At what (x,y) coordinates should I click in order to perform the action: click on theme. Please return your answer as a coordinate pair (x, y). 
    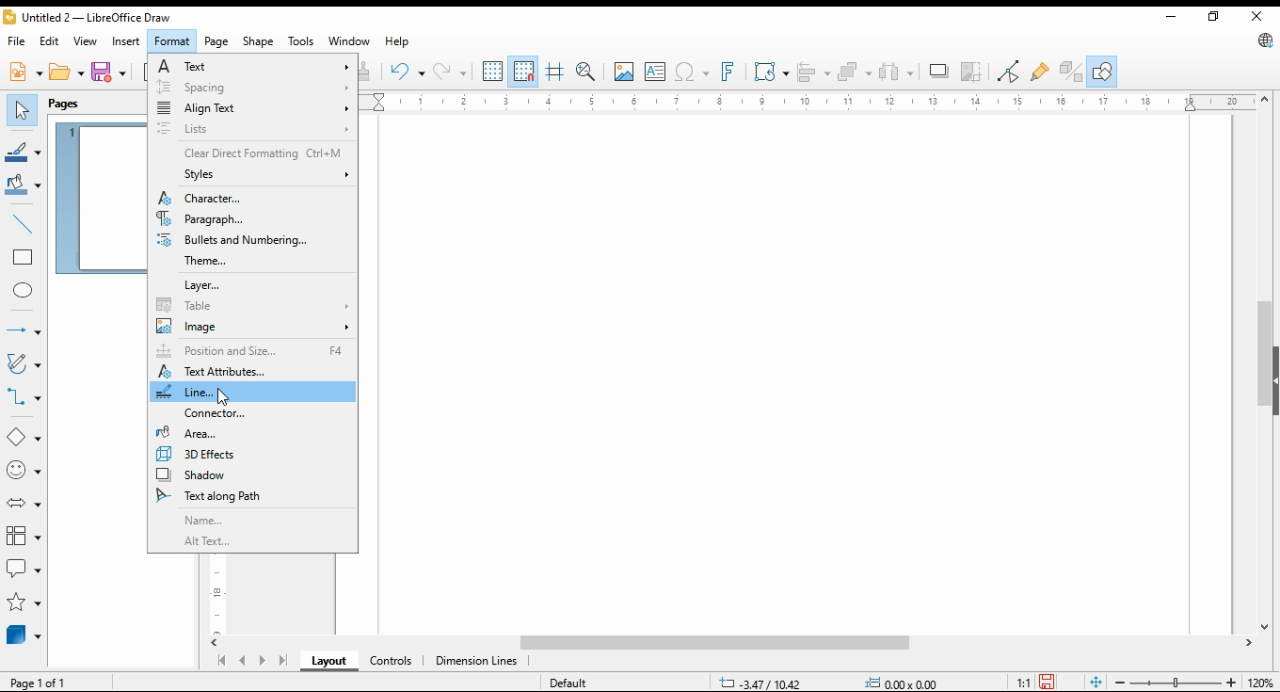
    Looking at the image, I should click on (251, 260).